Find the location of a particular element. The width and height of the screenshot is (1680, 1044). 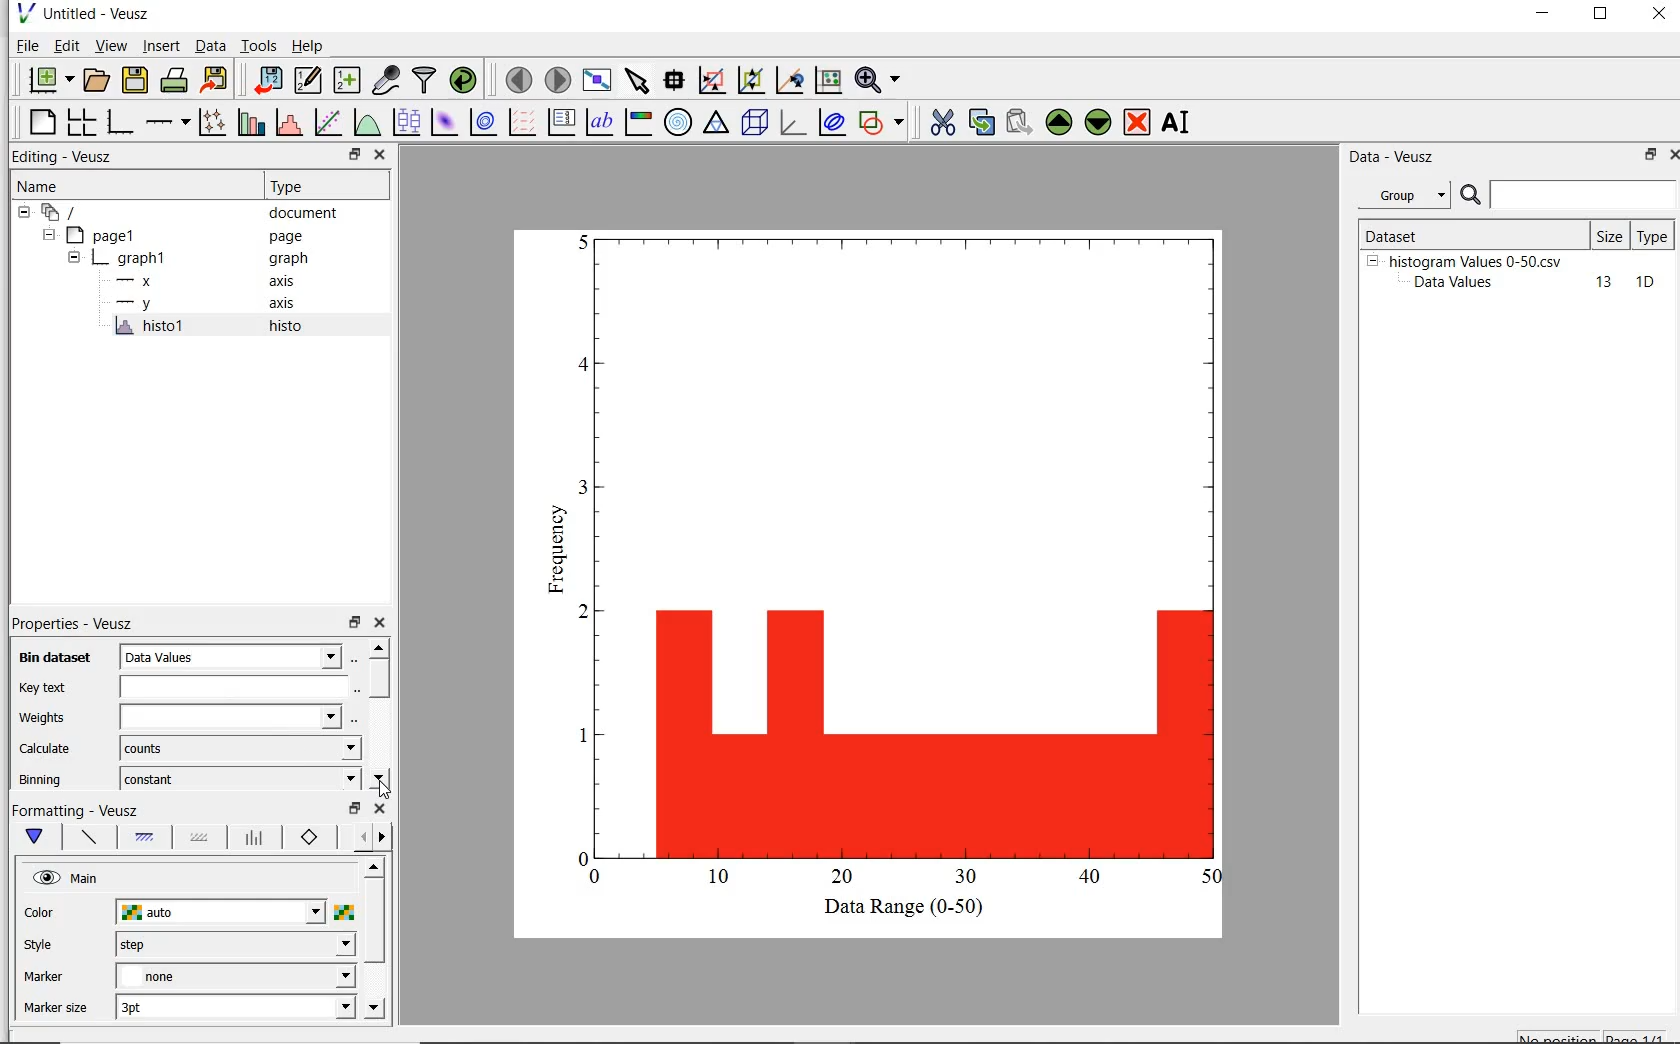

Marker is located at coordinates (44, 979).